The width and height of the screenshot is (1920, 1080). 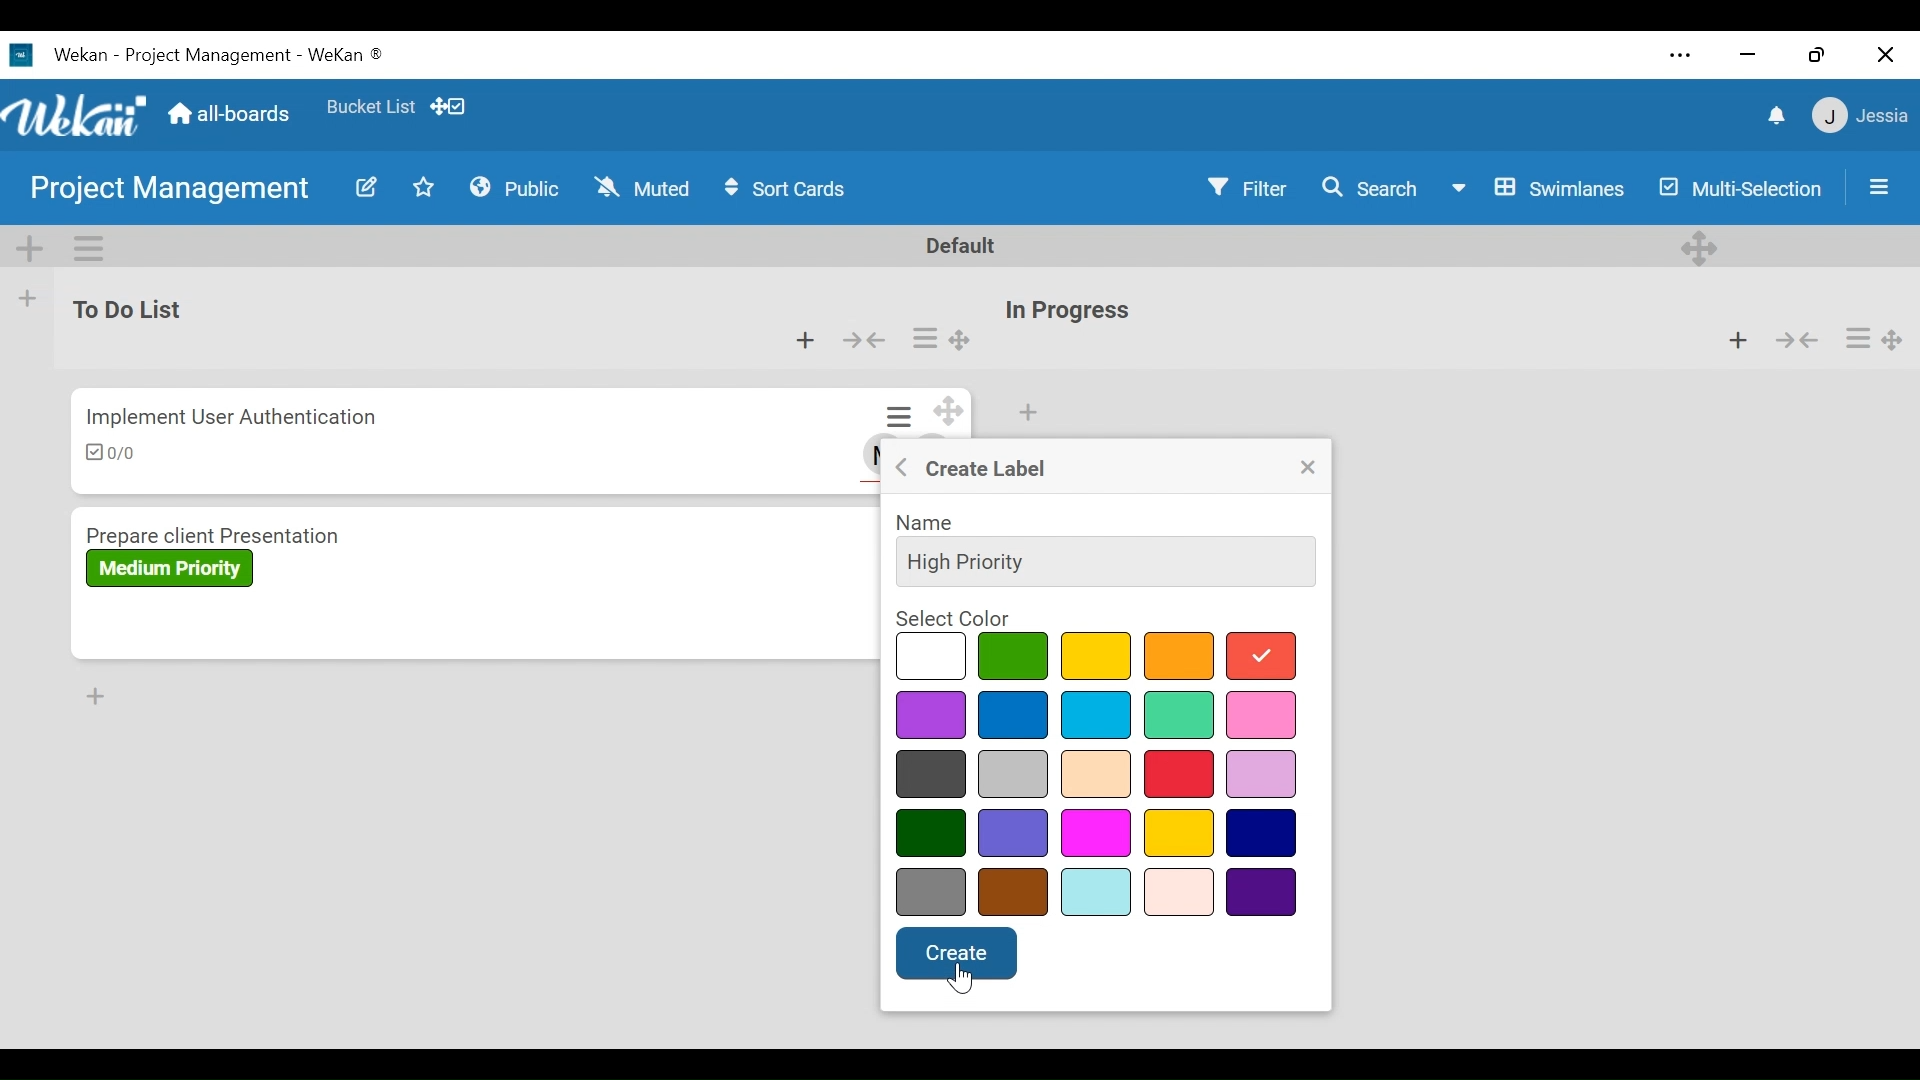 What do you see at coordinates (1861, 115) in the screenshot?
I see `Member Settings` at bounding box center [1861, 115].